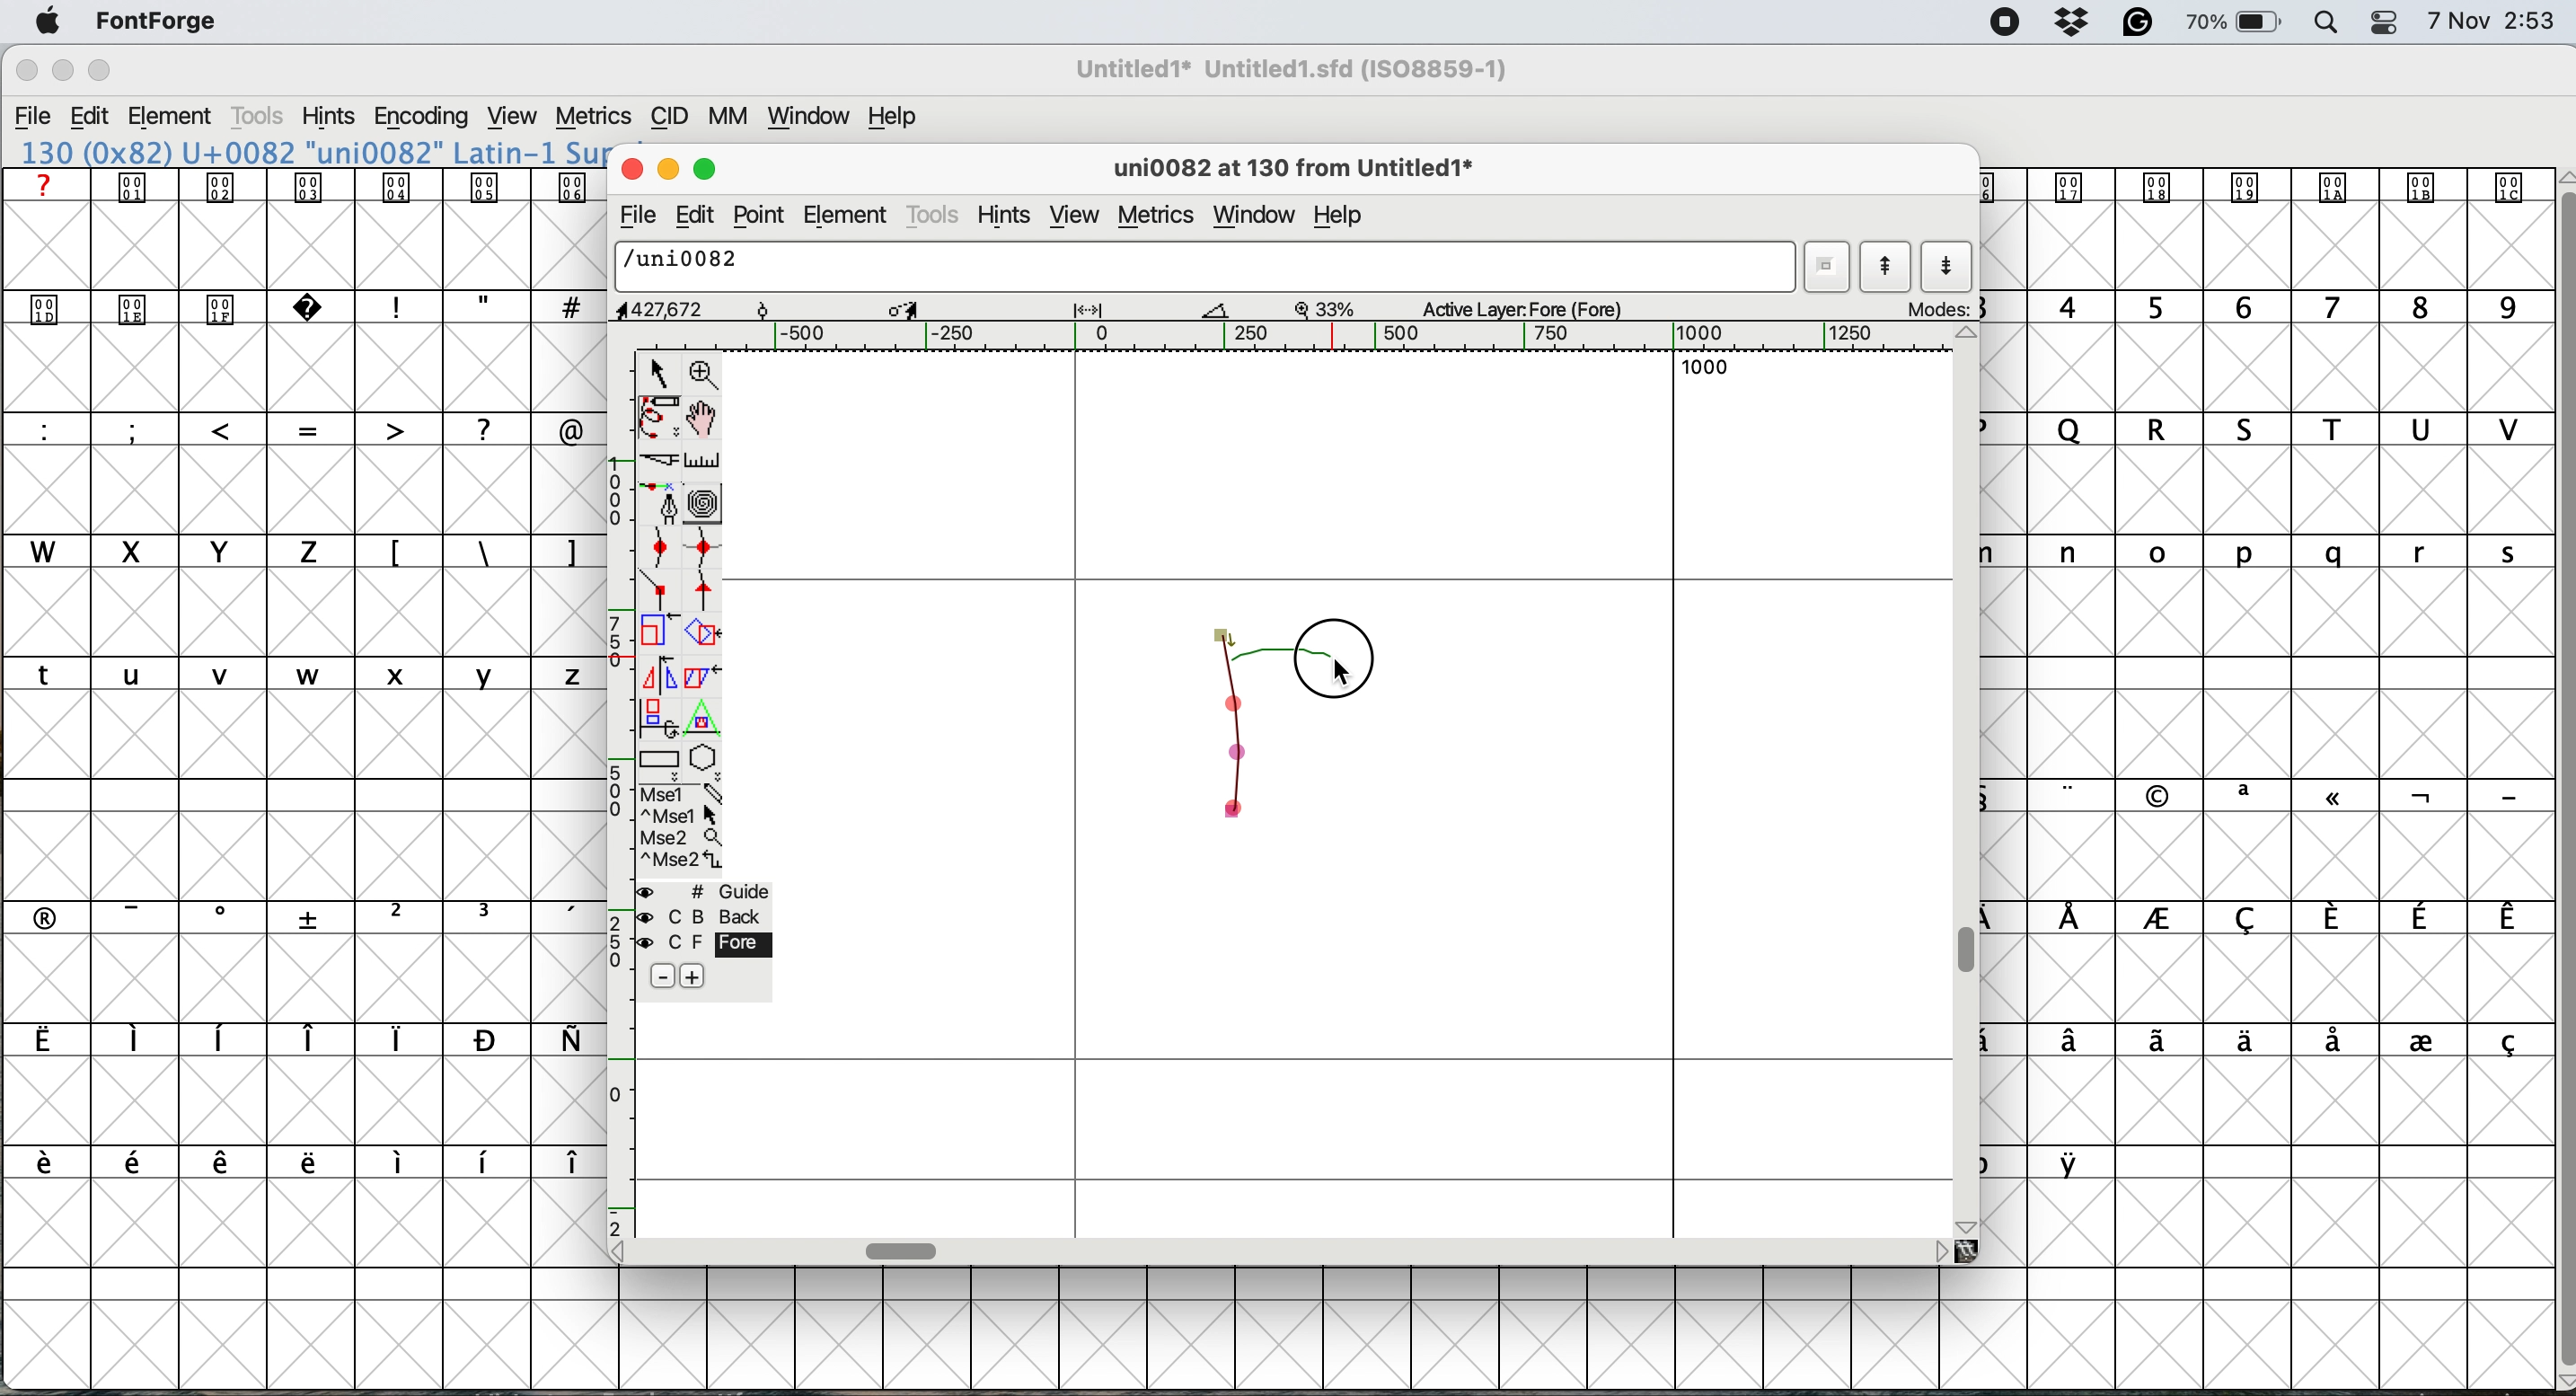 The image size is (2576, 1396). What do you see at coordinates (935, 214) in the screenshot?
I see `tools` at bounding box center [935, 214].